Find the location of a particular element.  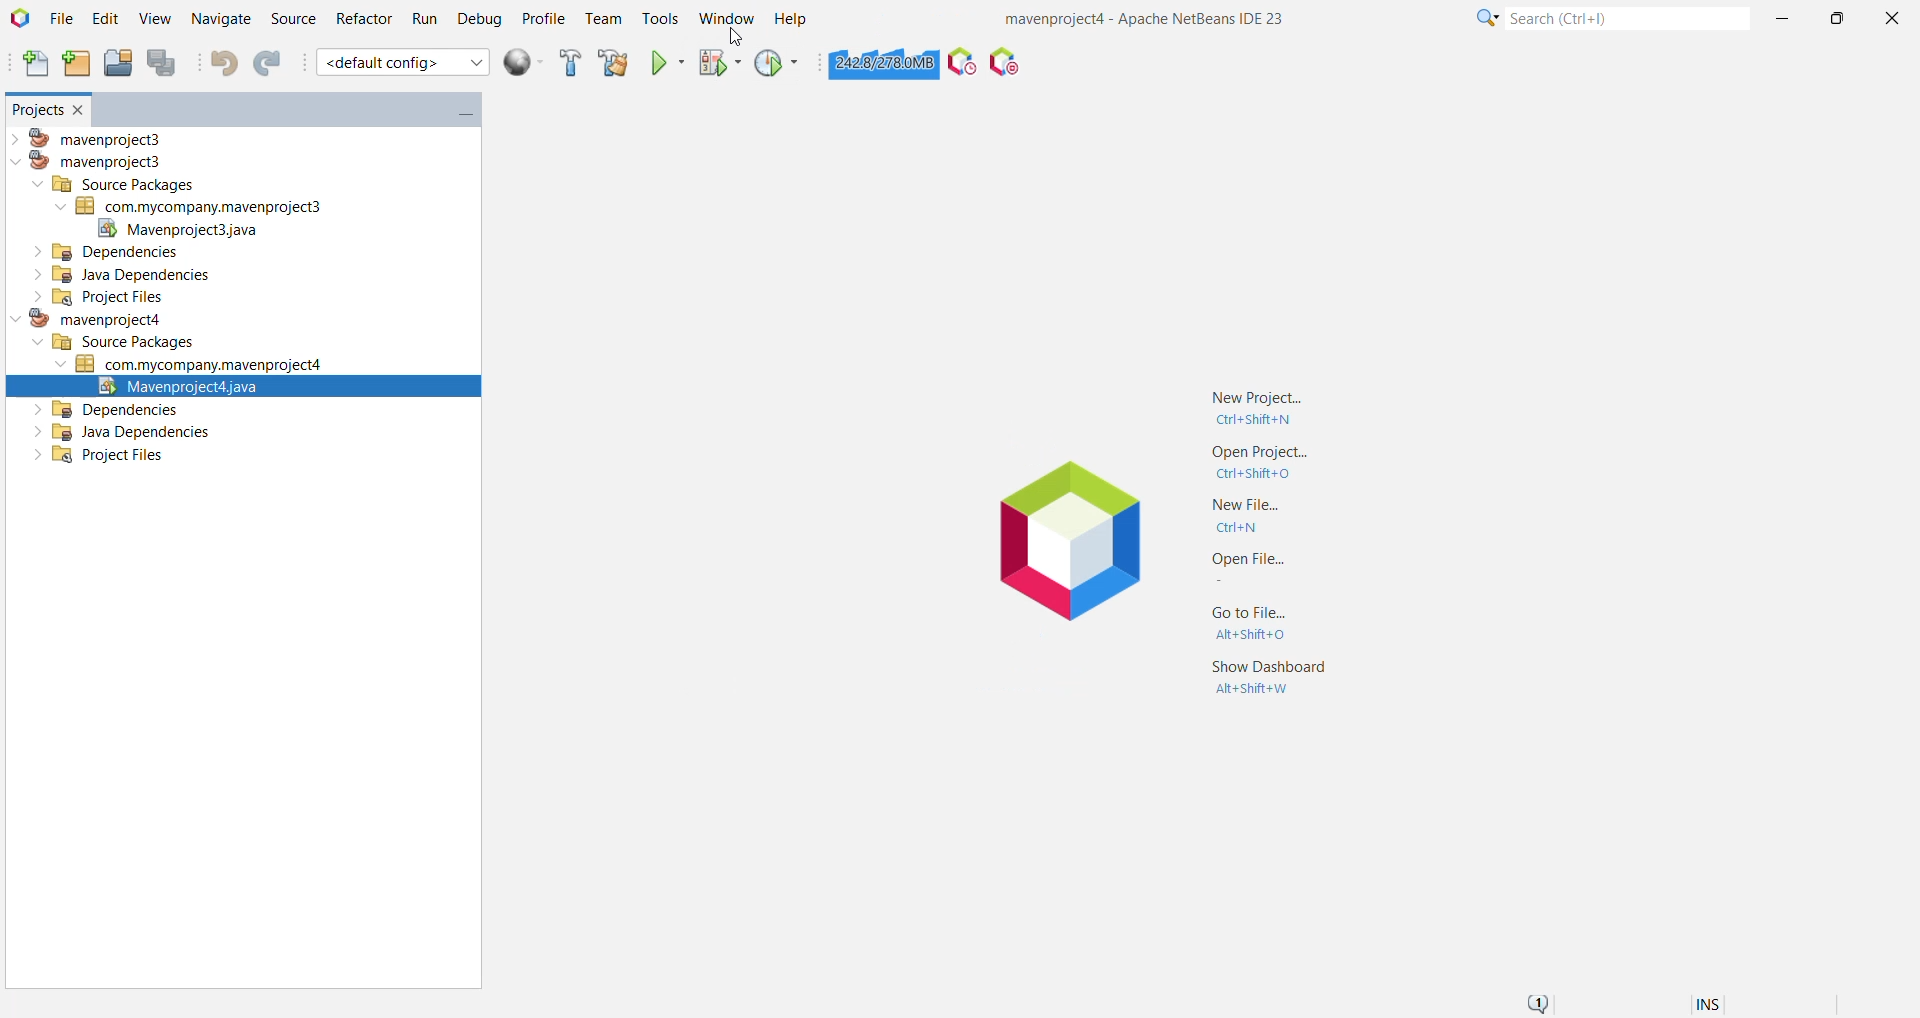

Click for Category Selection is located at coordinates (1482, 21).